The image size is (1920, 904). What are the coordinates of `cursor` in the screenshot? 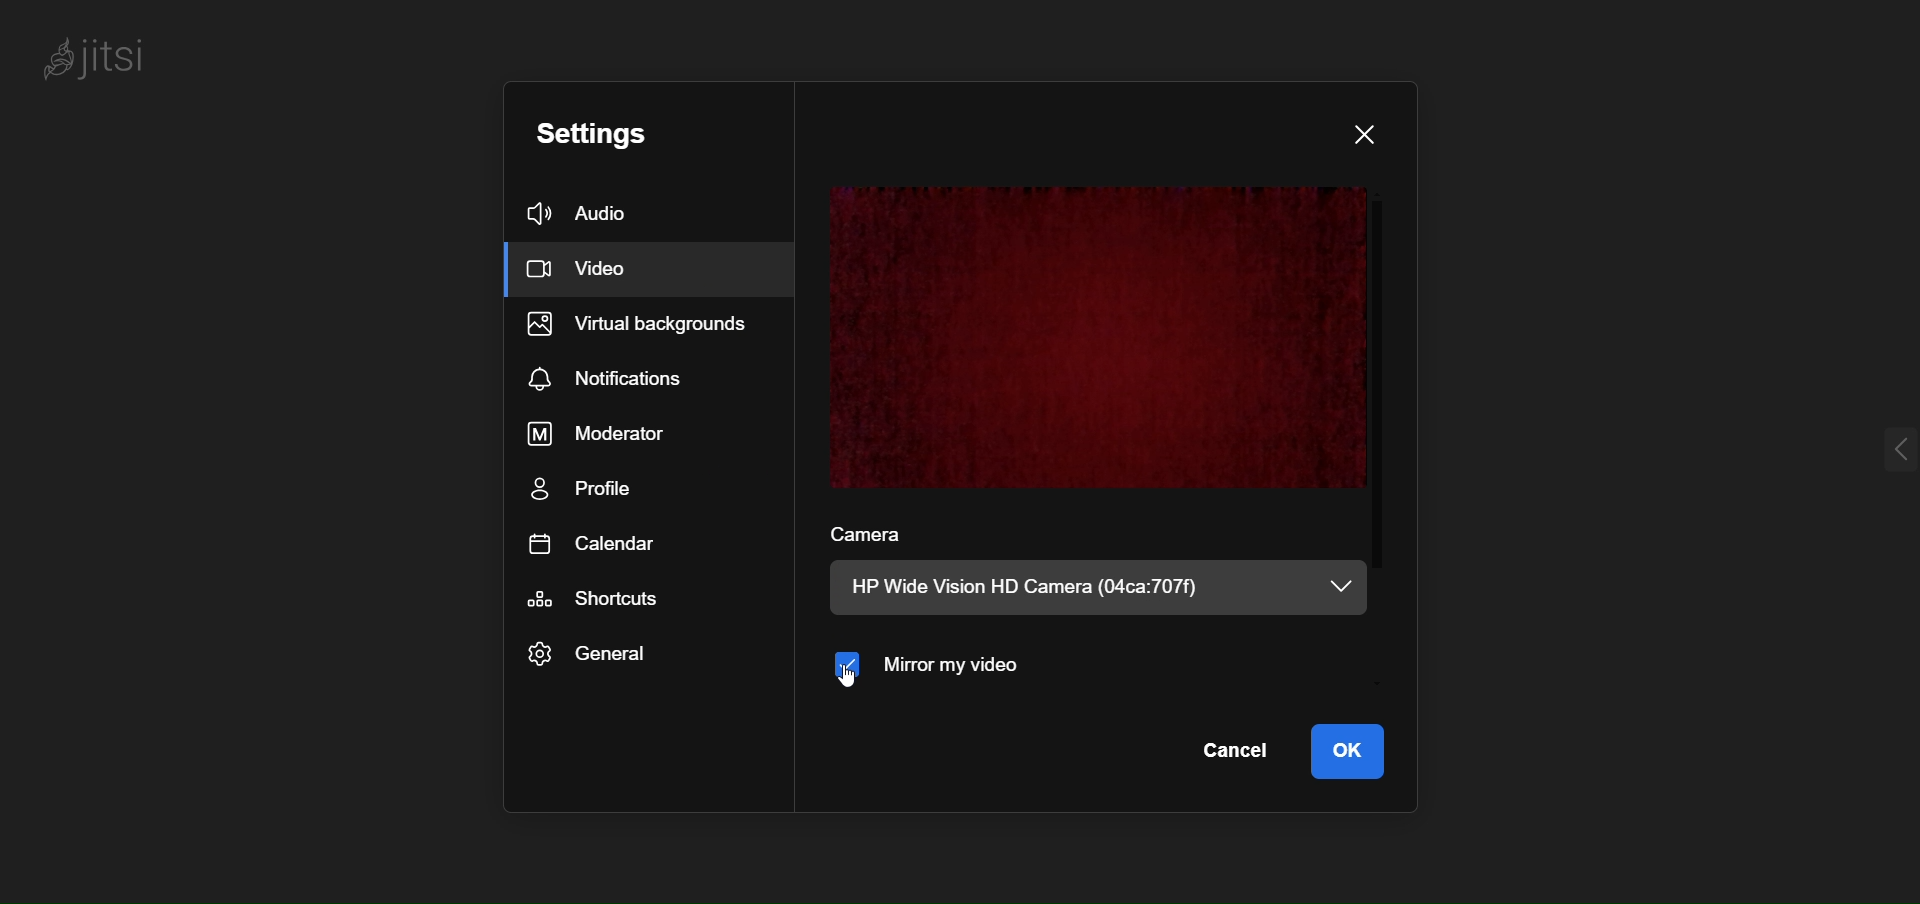 It's located at (841, 677).